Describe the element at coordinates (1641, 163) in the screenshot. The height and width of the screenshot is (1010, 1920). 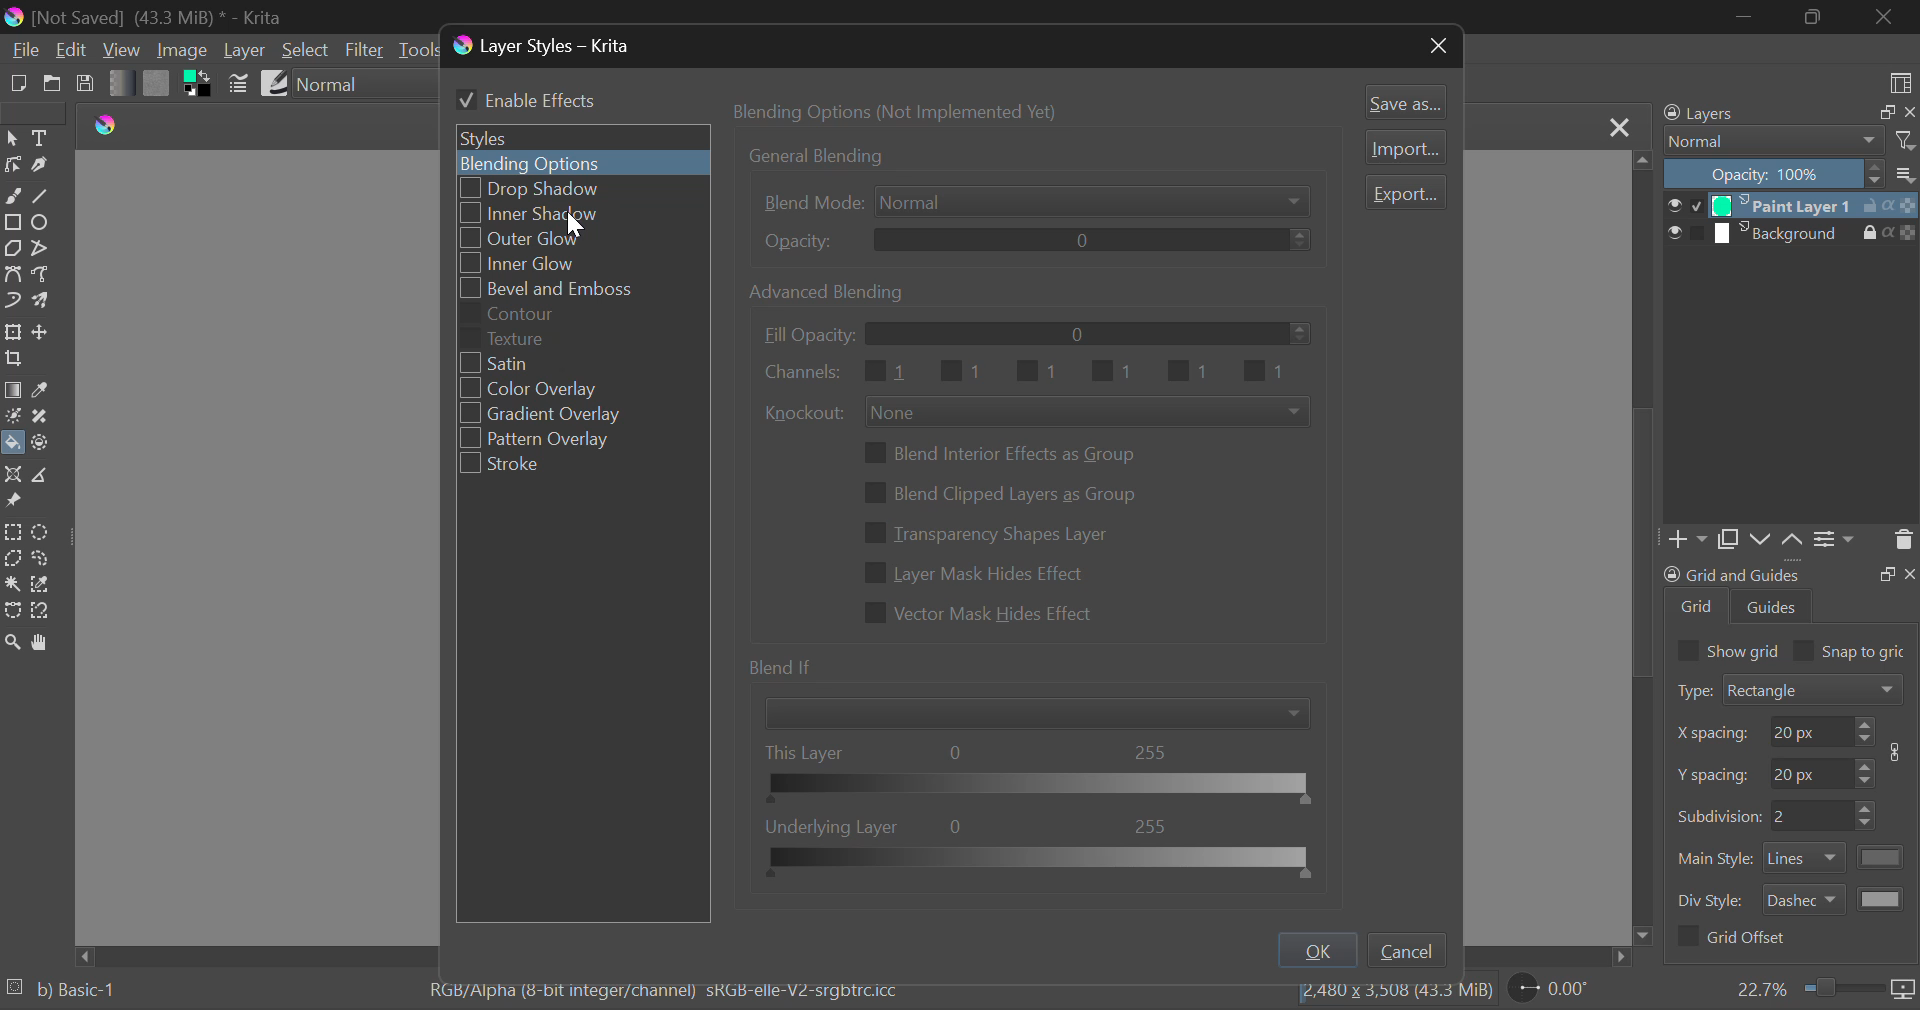
I see `move top` at that location.